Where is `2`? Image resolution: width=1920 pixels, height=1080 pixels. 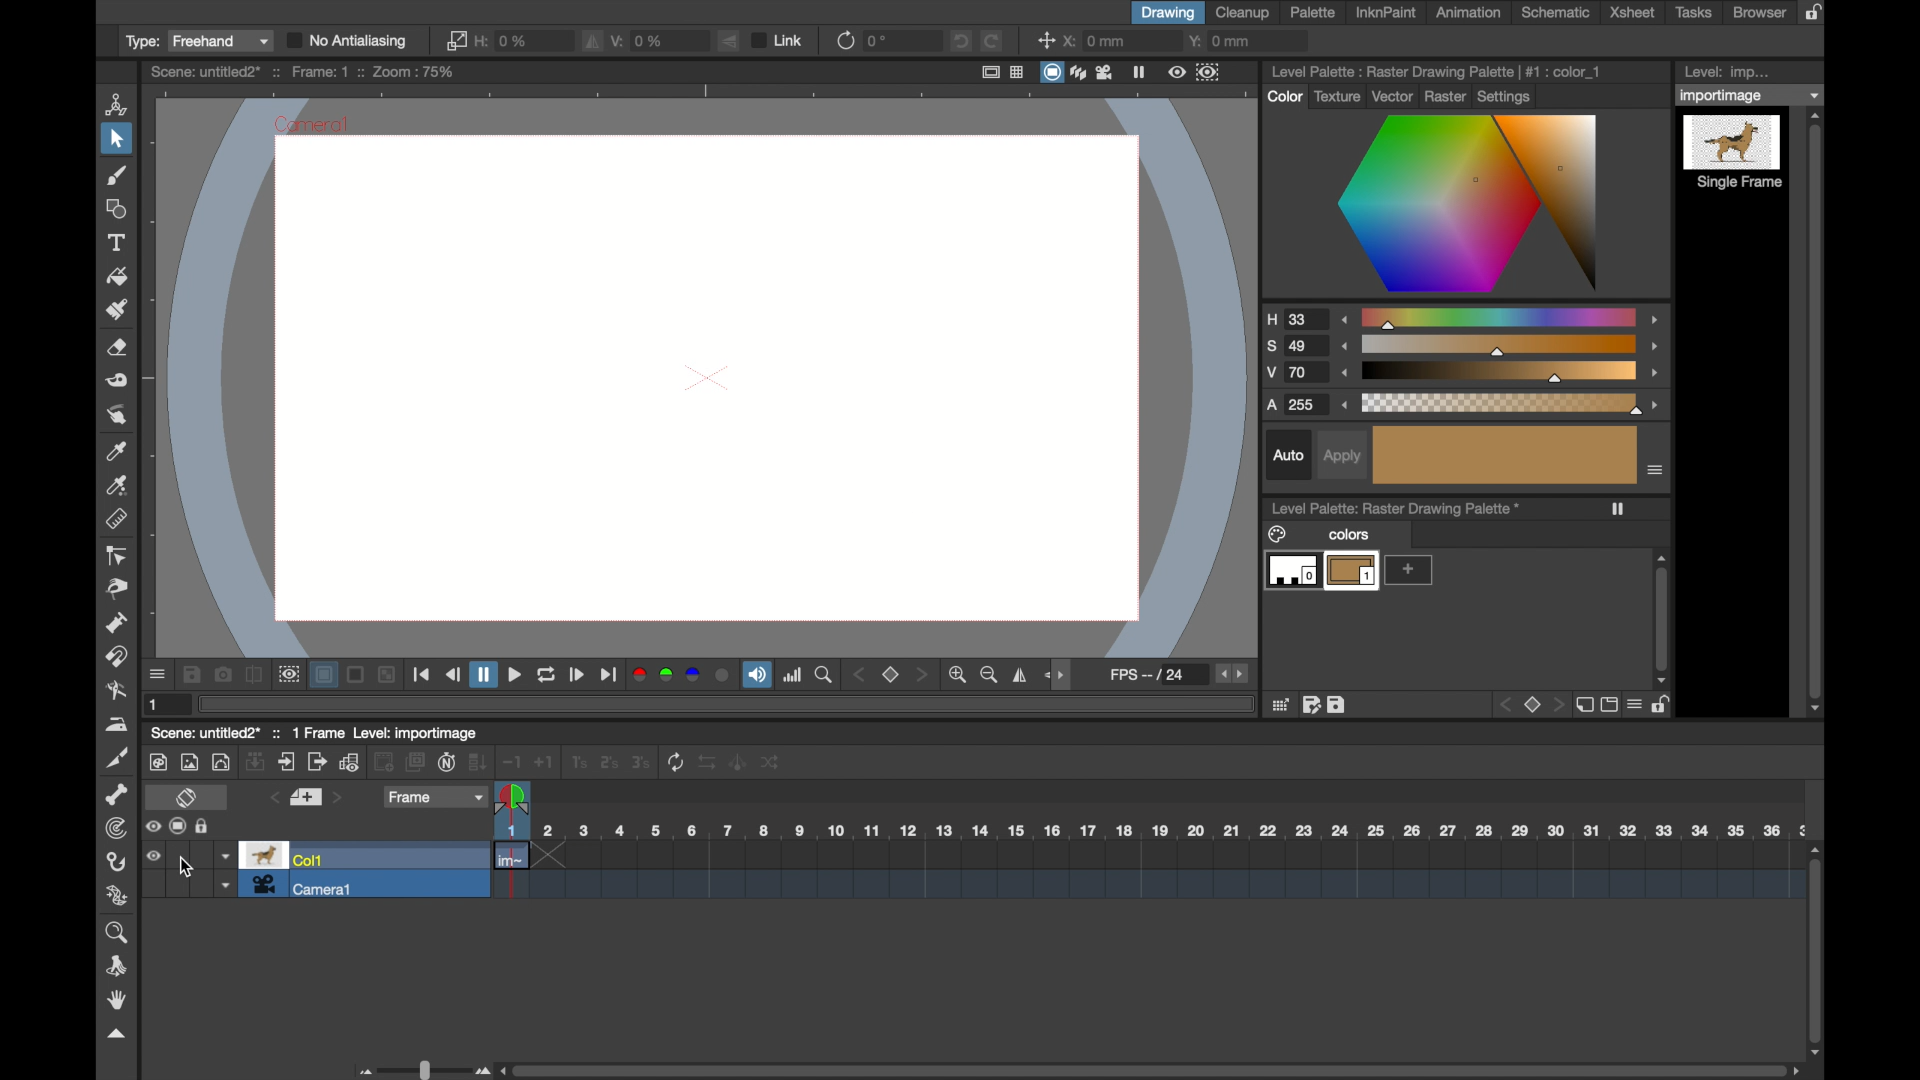
2 is located at coordinates (607, 763).